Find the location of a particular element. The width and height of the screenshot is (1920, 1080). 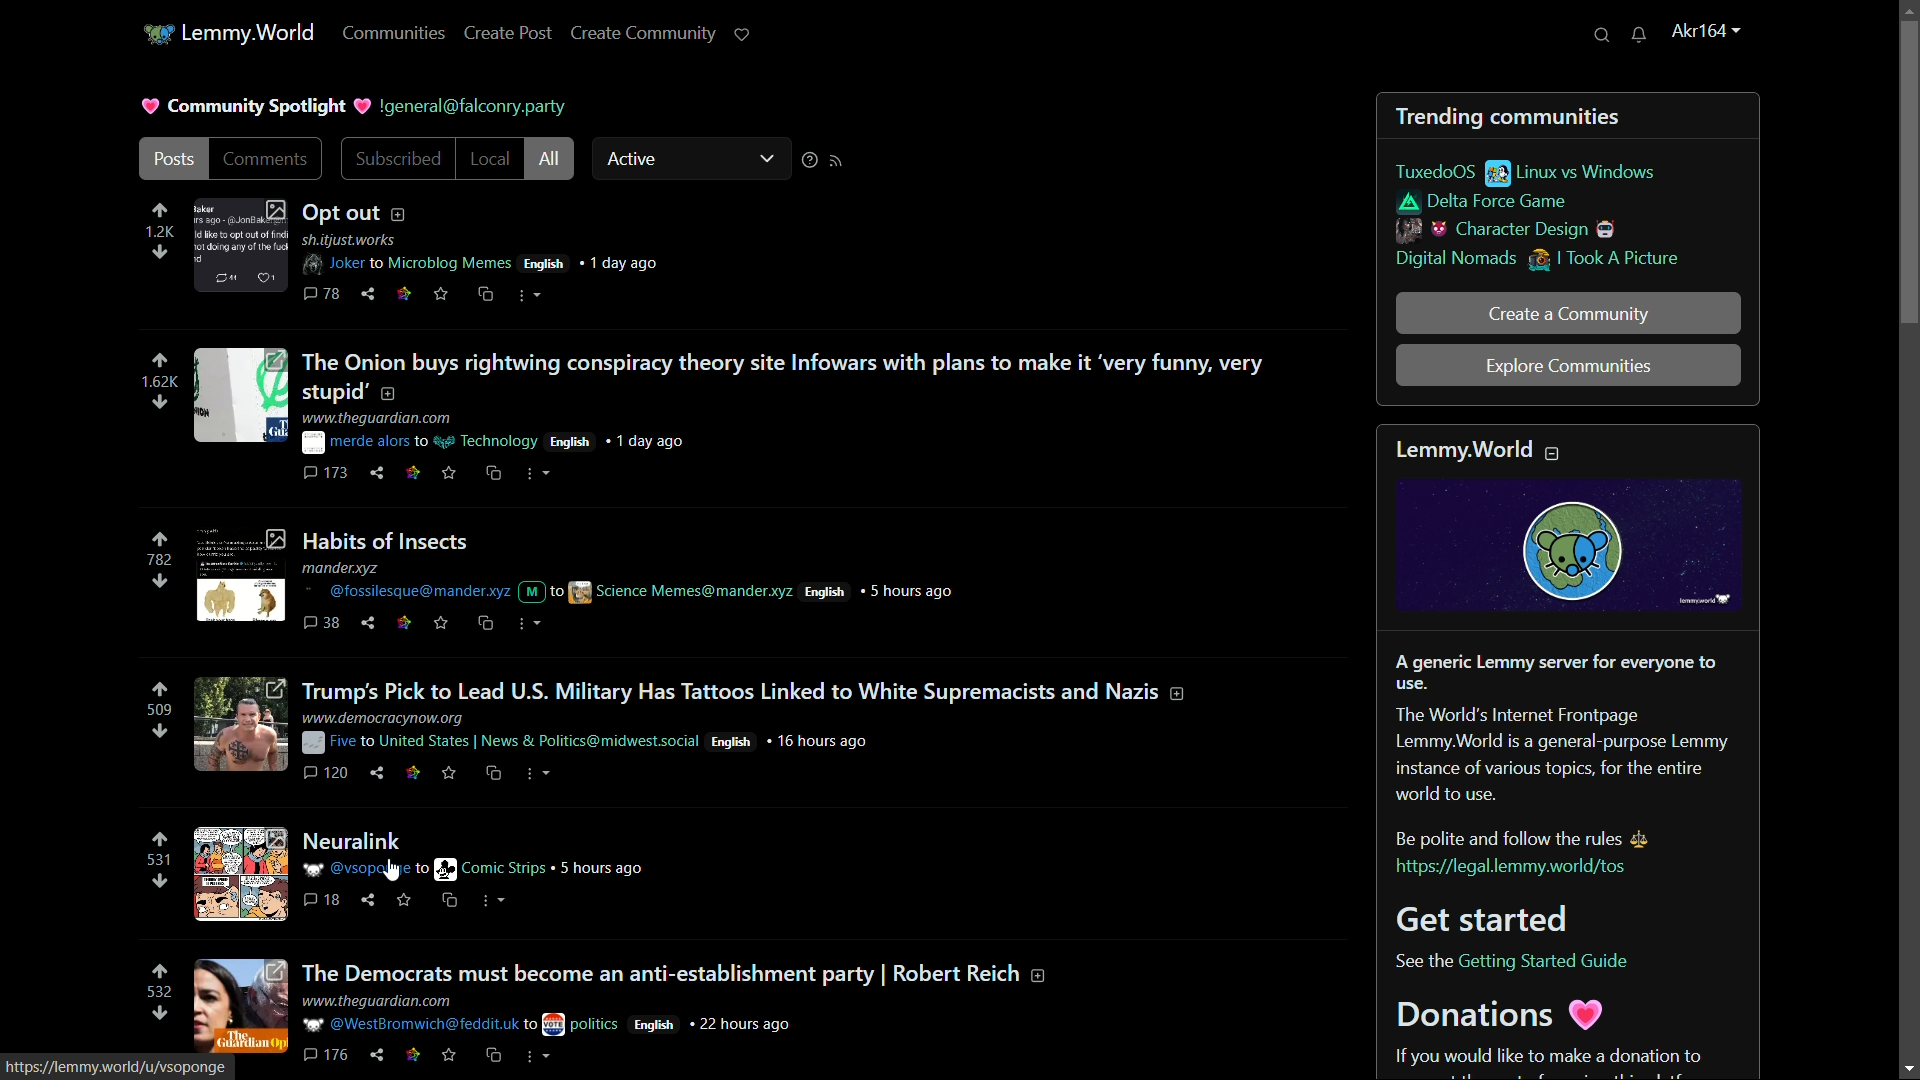

post-6 is located at coordinates (680, 998).